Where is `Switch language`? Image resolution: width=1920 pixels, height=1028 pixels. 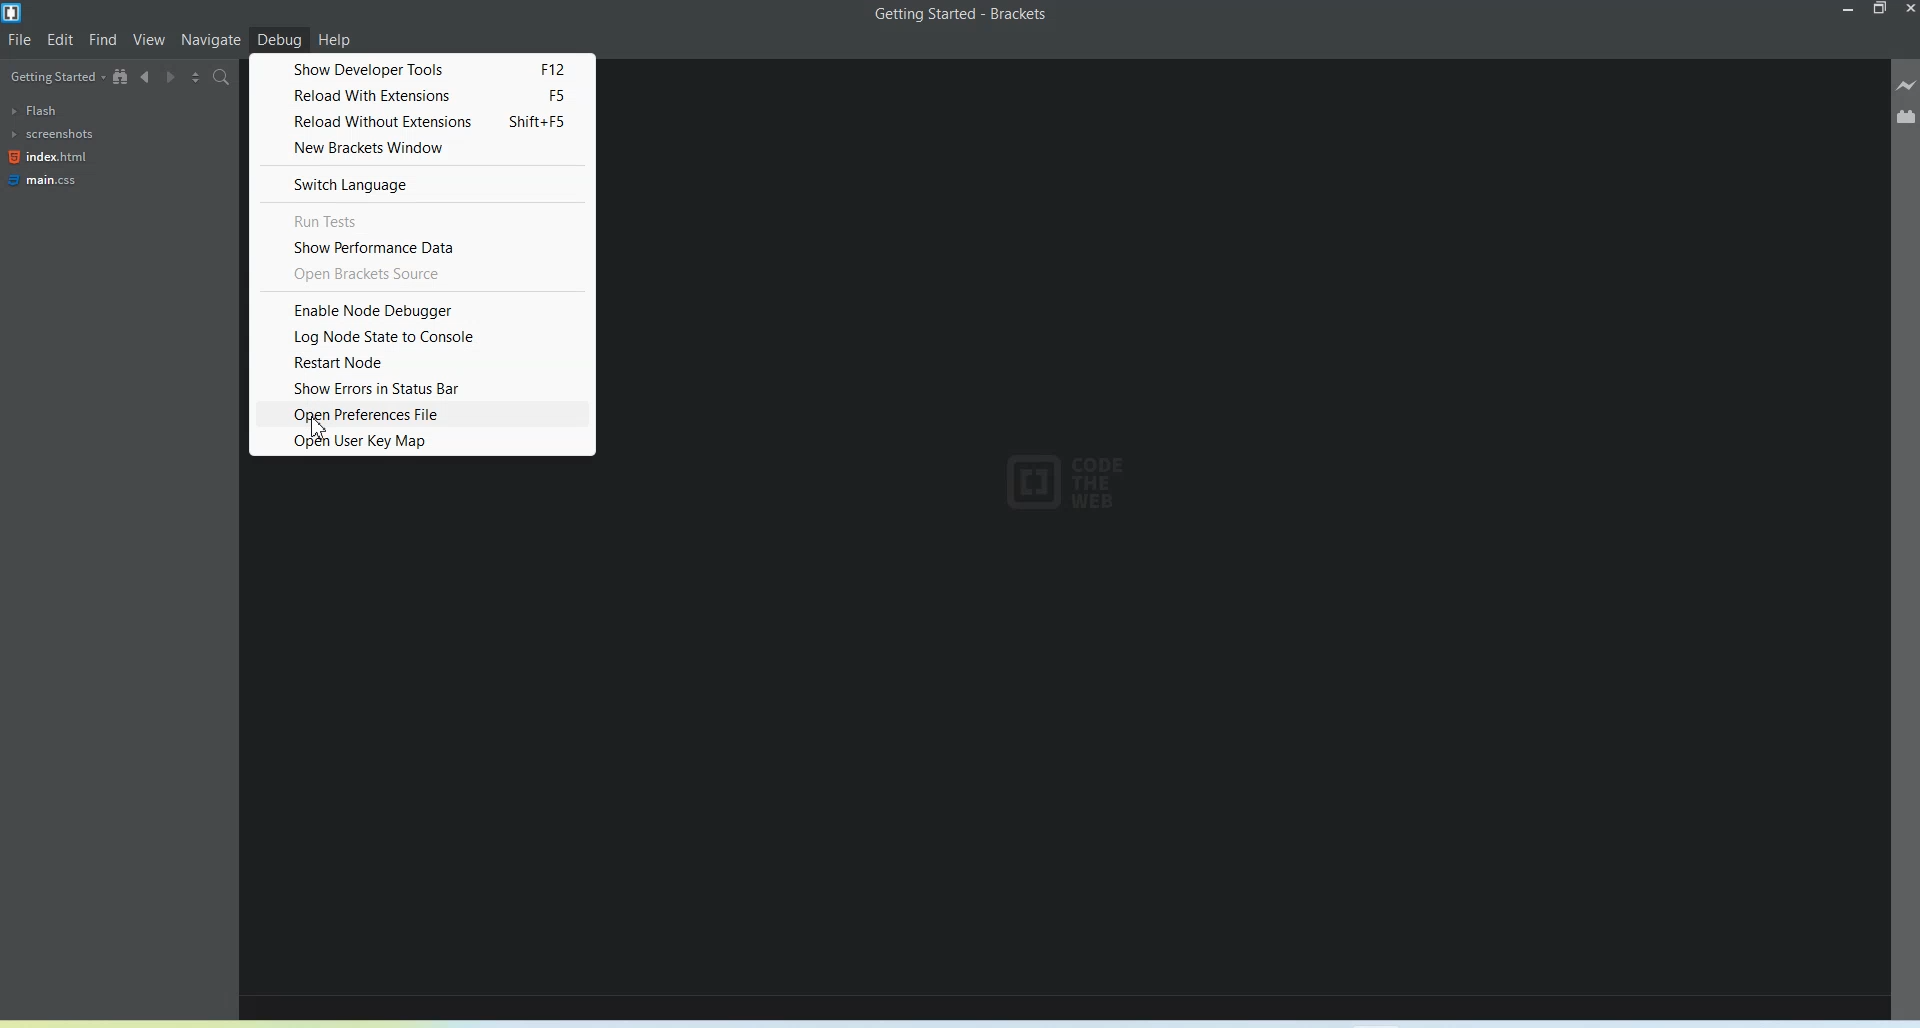
Switch language is located at coordinates (421, 183).